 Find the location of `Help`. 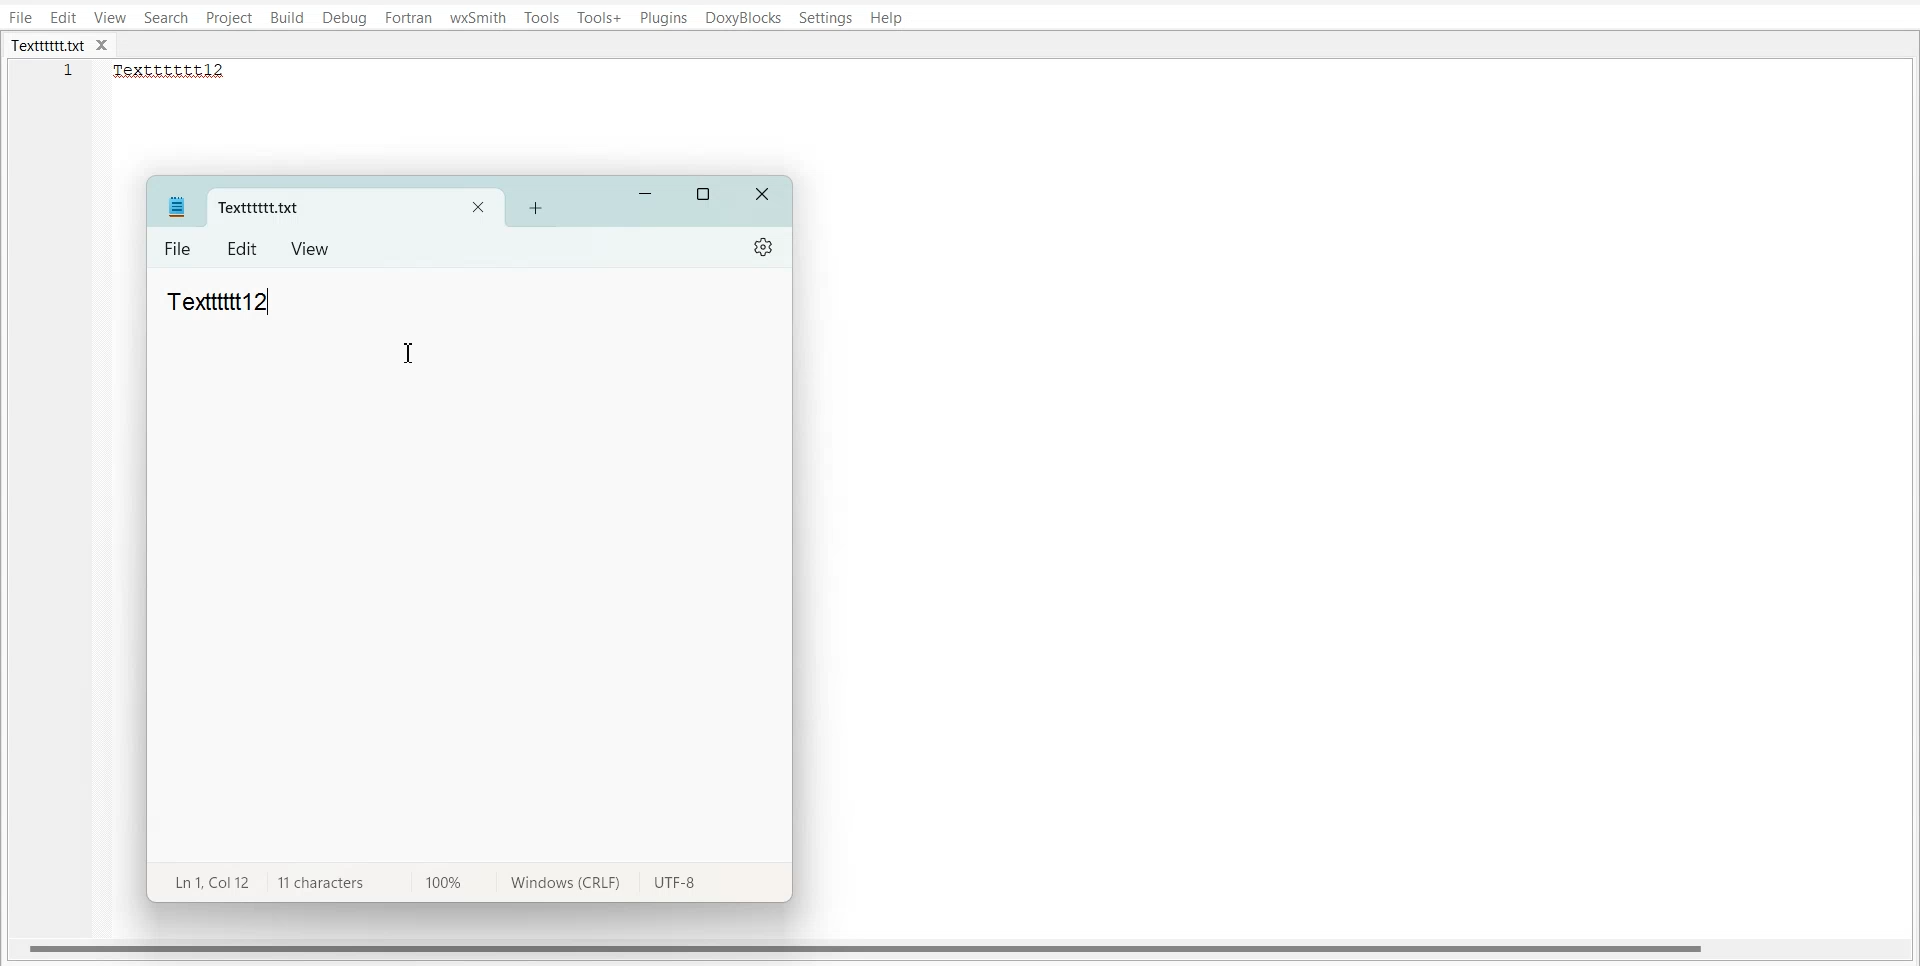

Help is located at coordinates (886, 19).